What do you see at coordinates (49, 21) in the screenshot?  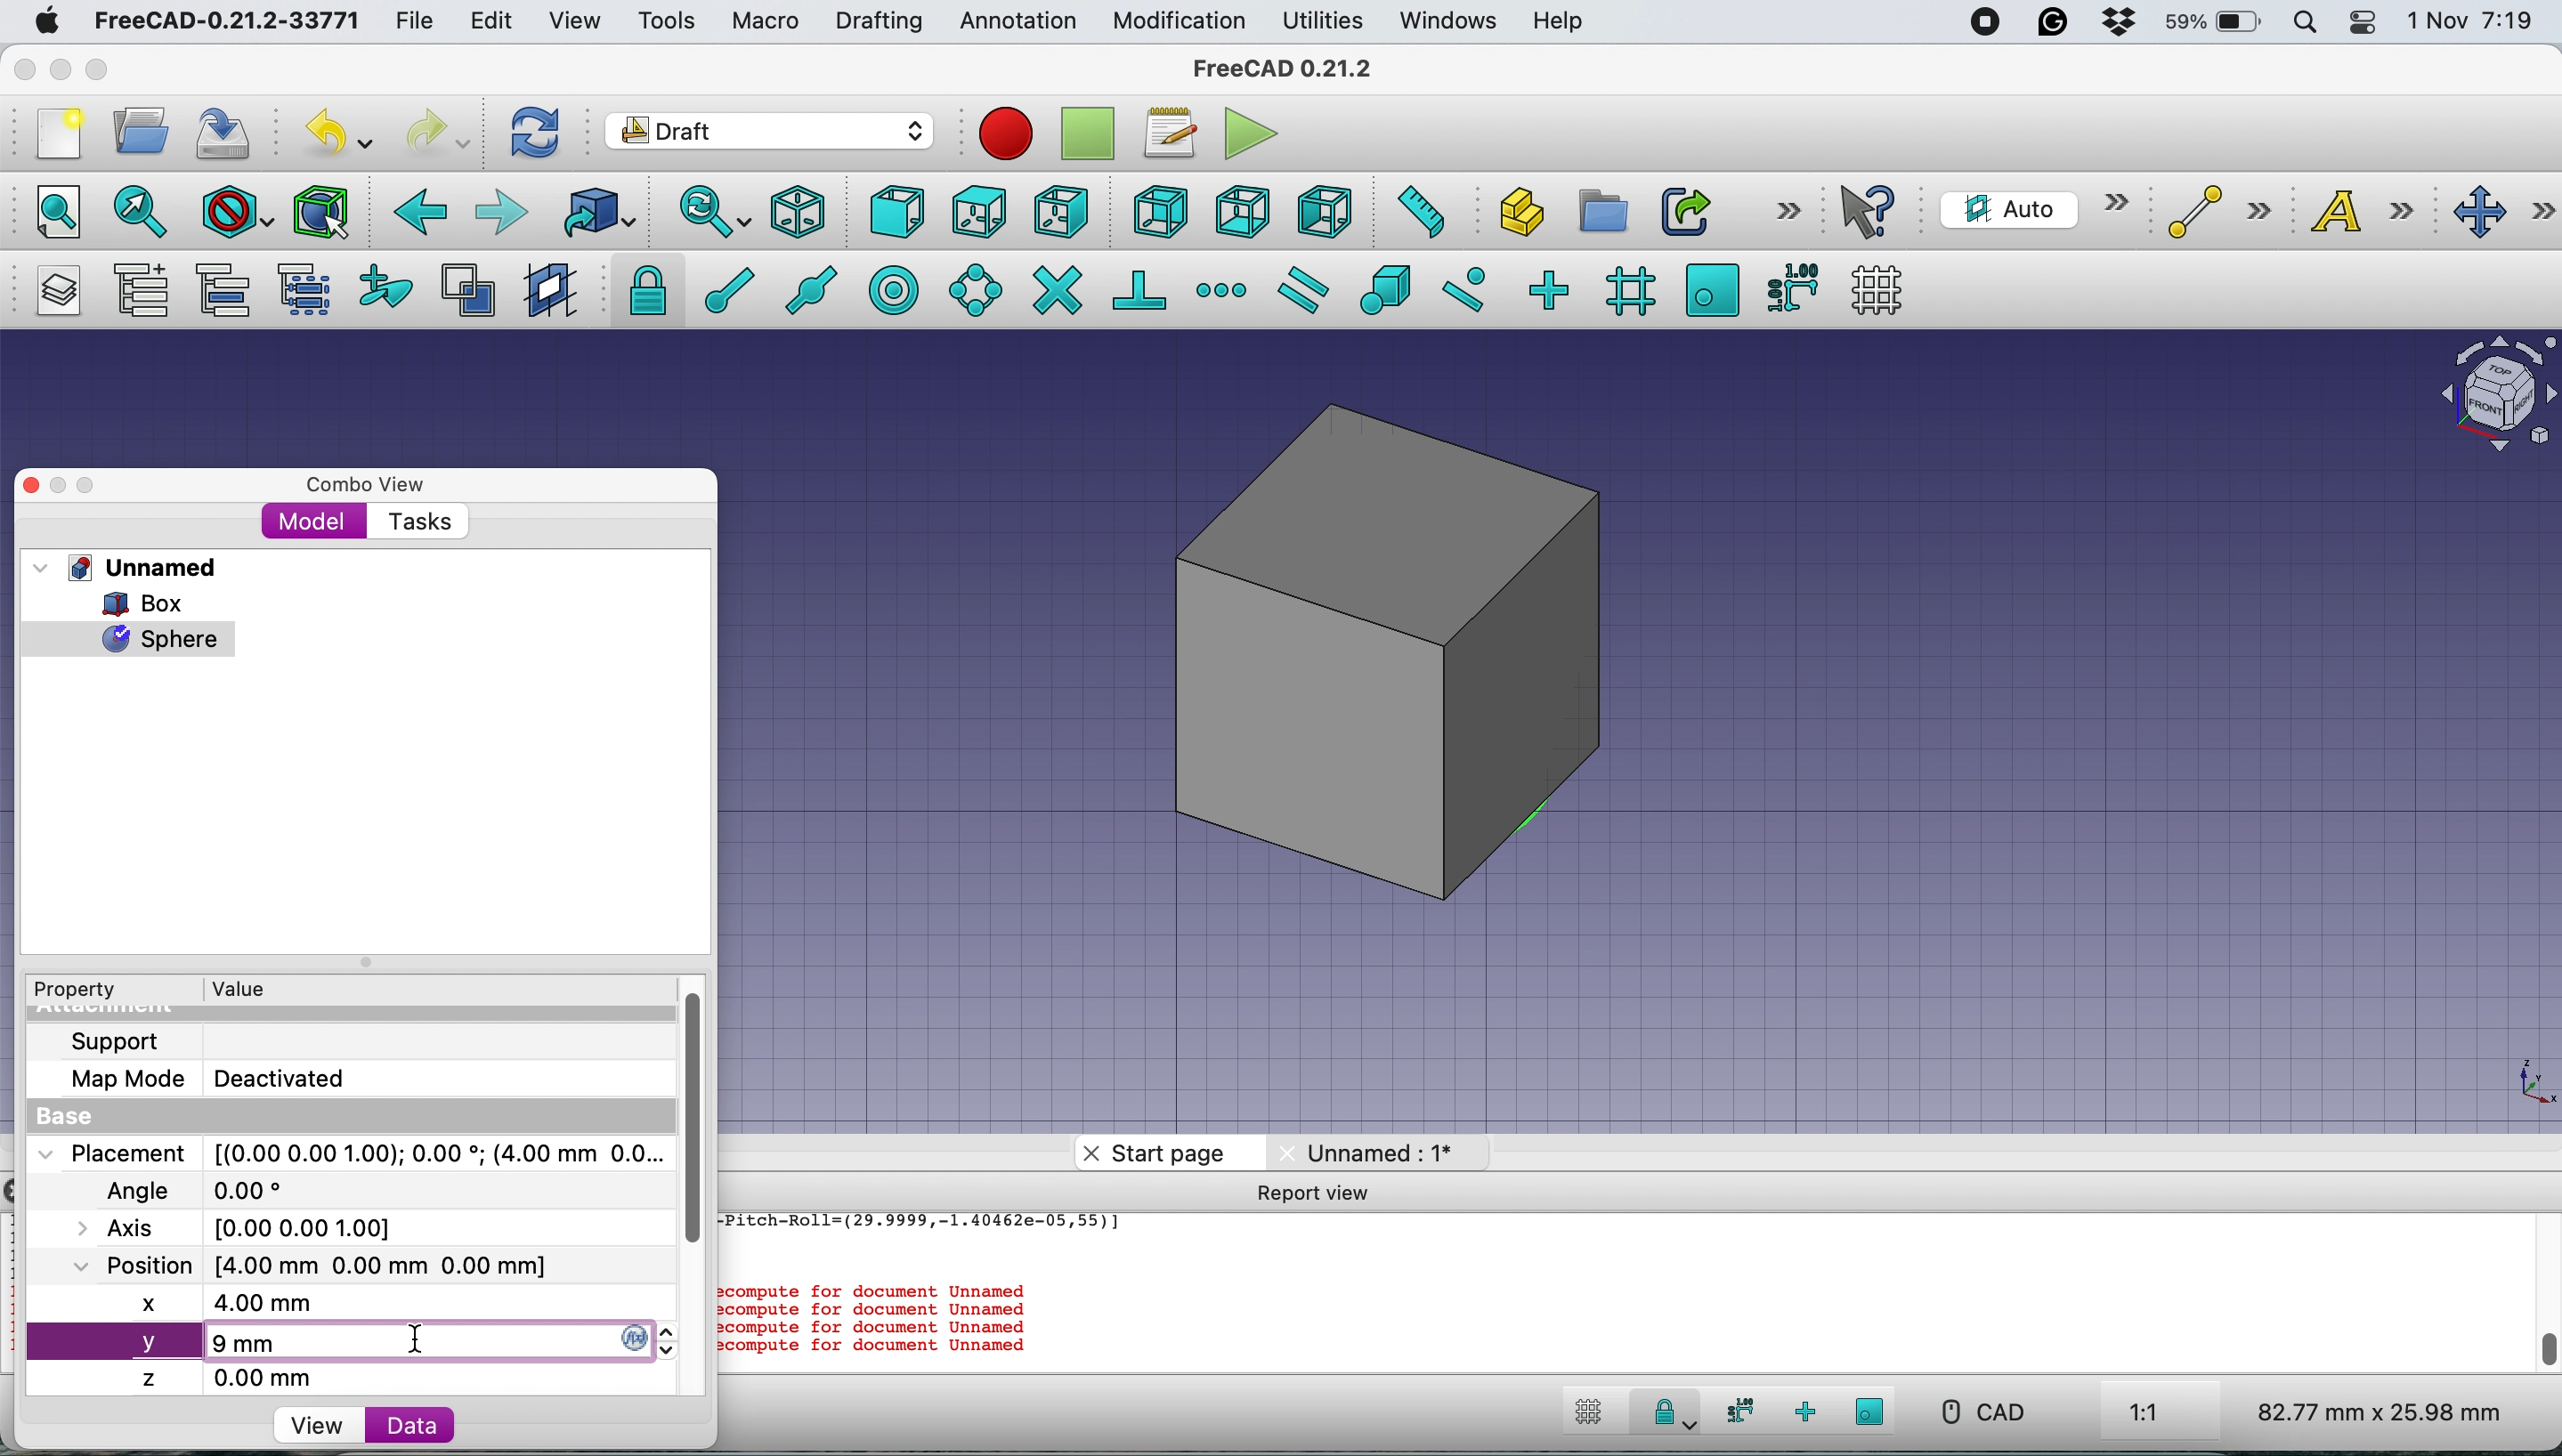 I see `system logo` at bounding box center [49, 21].